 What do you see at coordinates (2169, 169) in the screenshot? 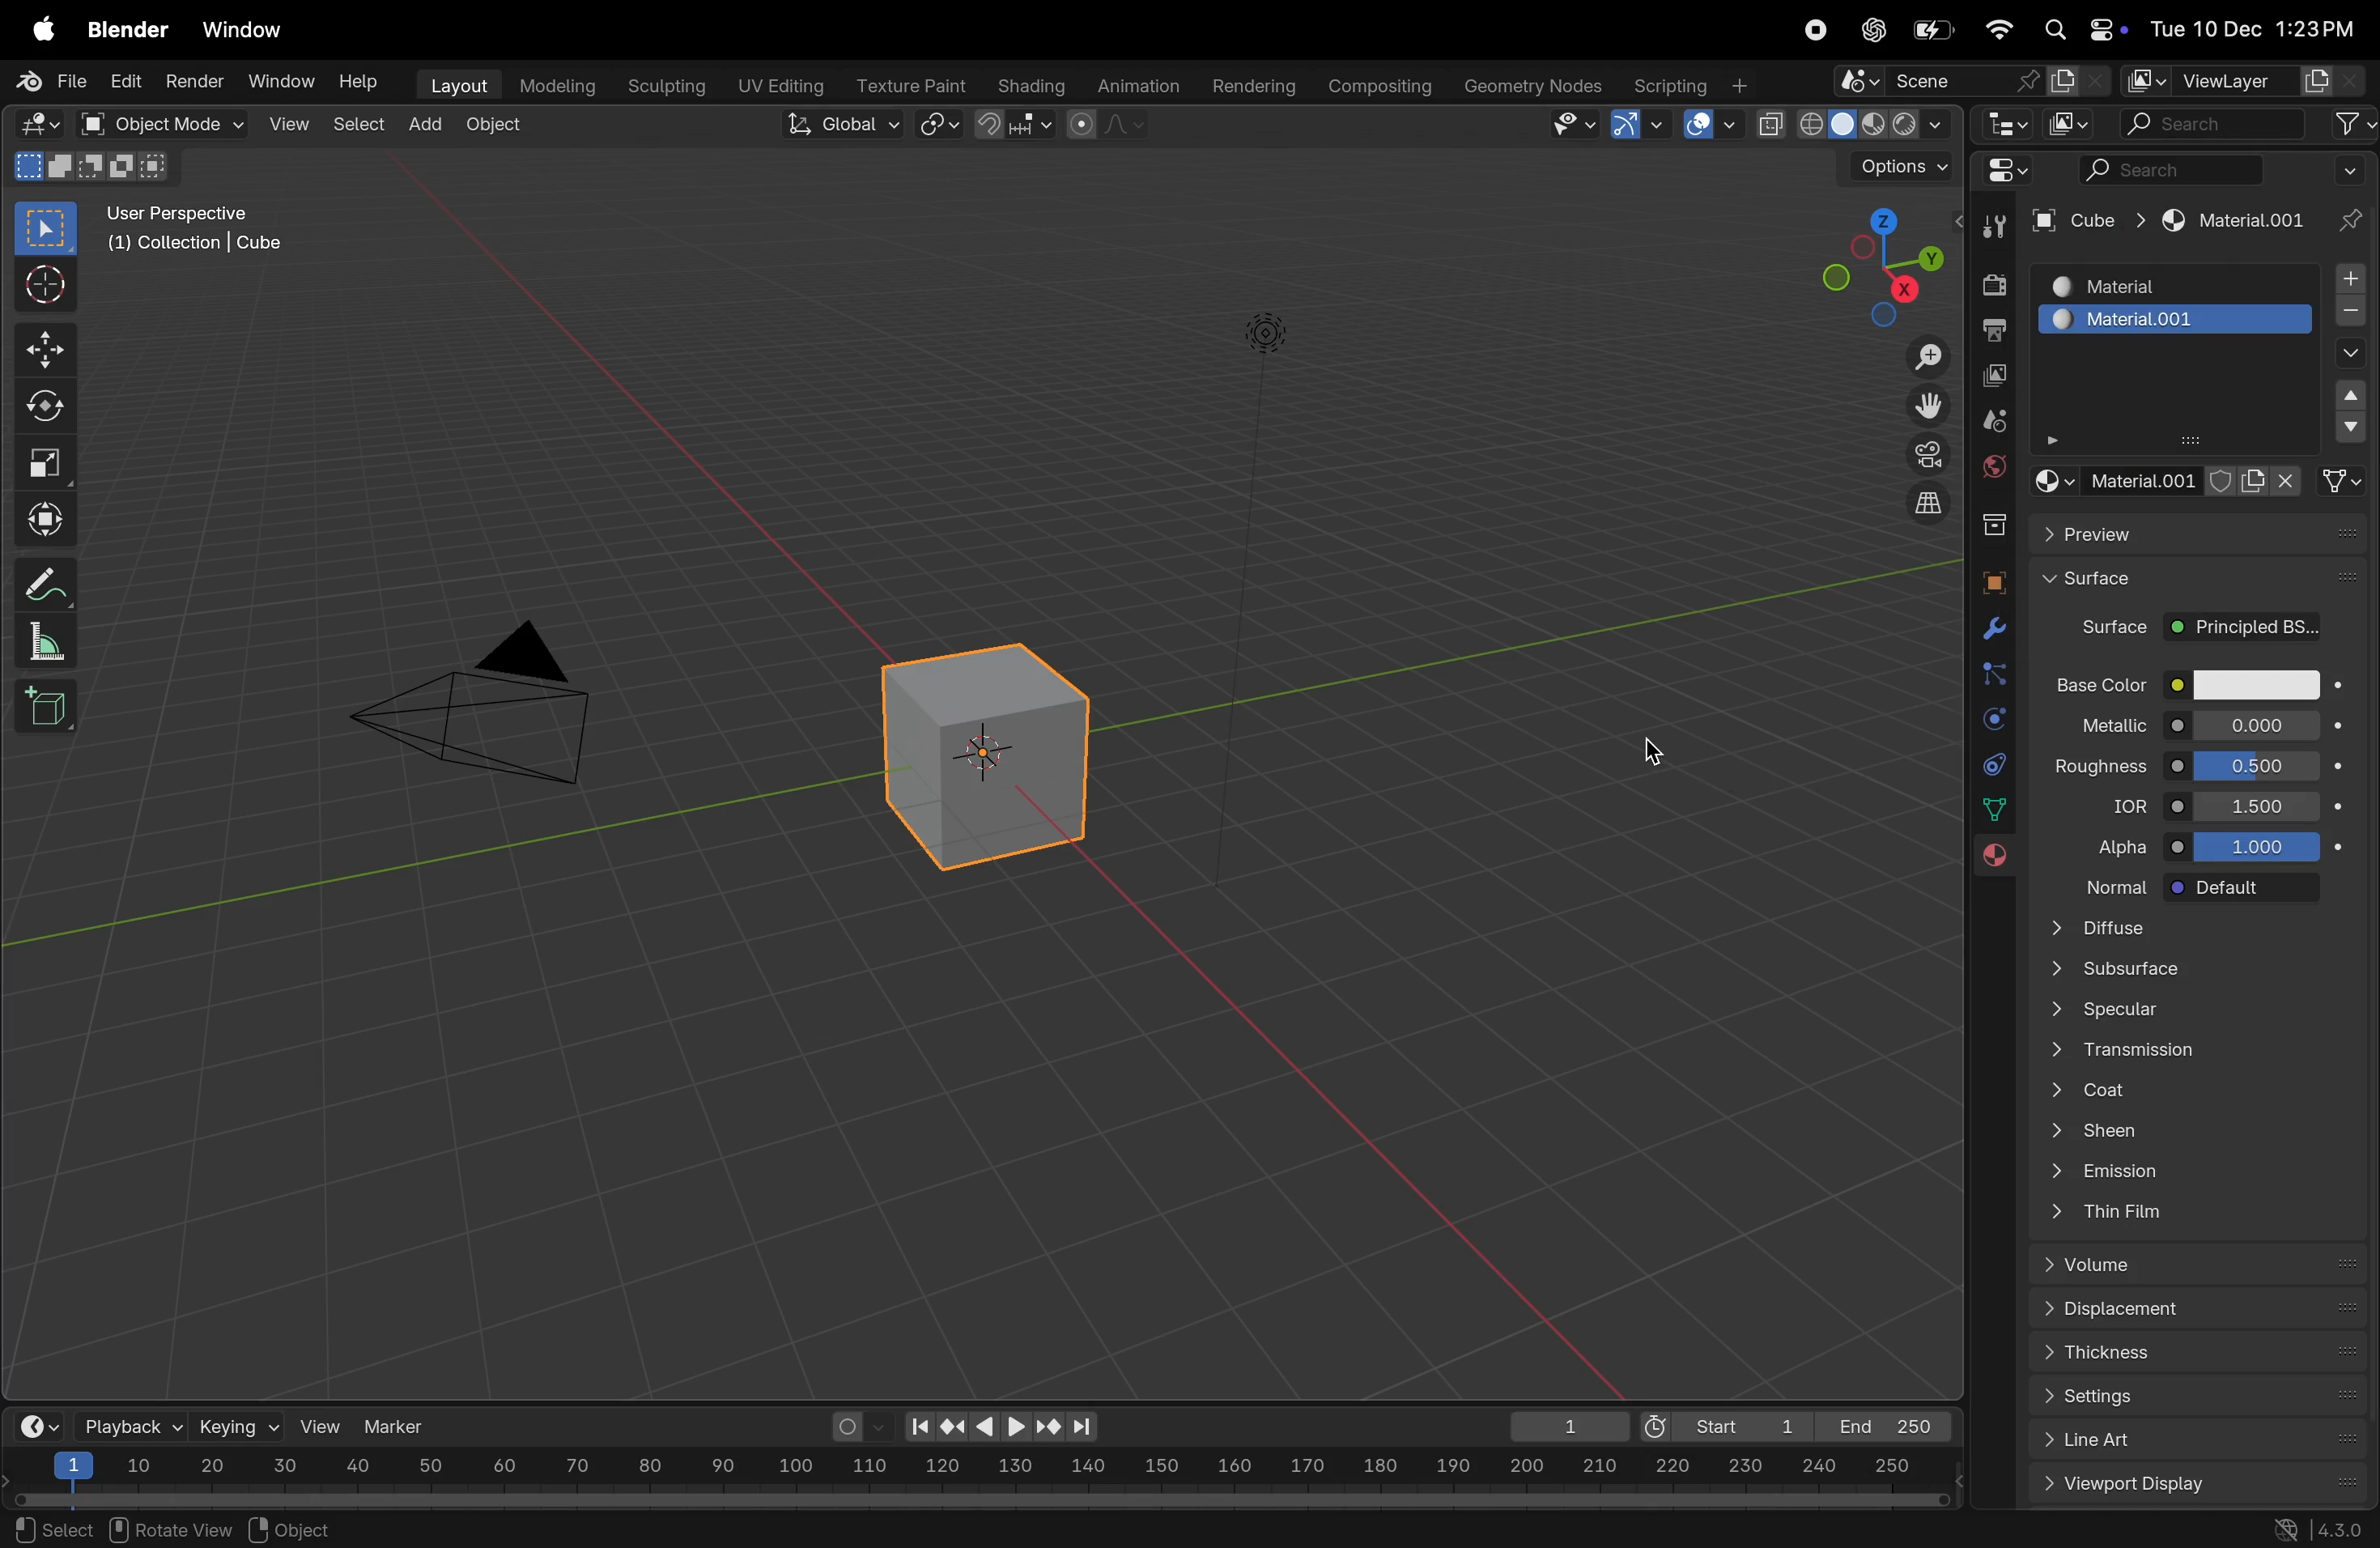
I see `Search` at bounding box center [2169, 169].